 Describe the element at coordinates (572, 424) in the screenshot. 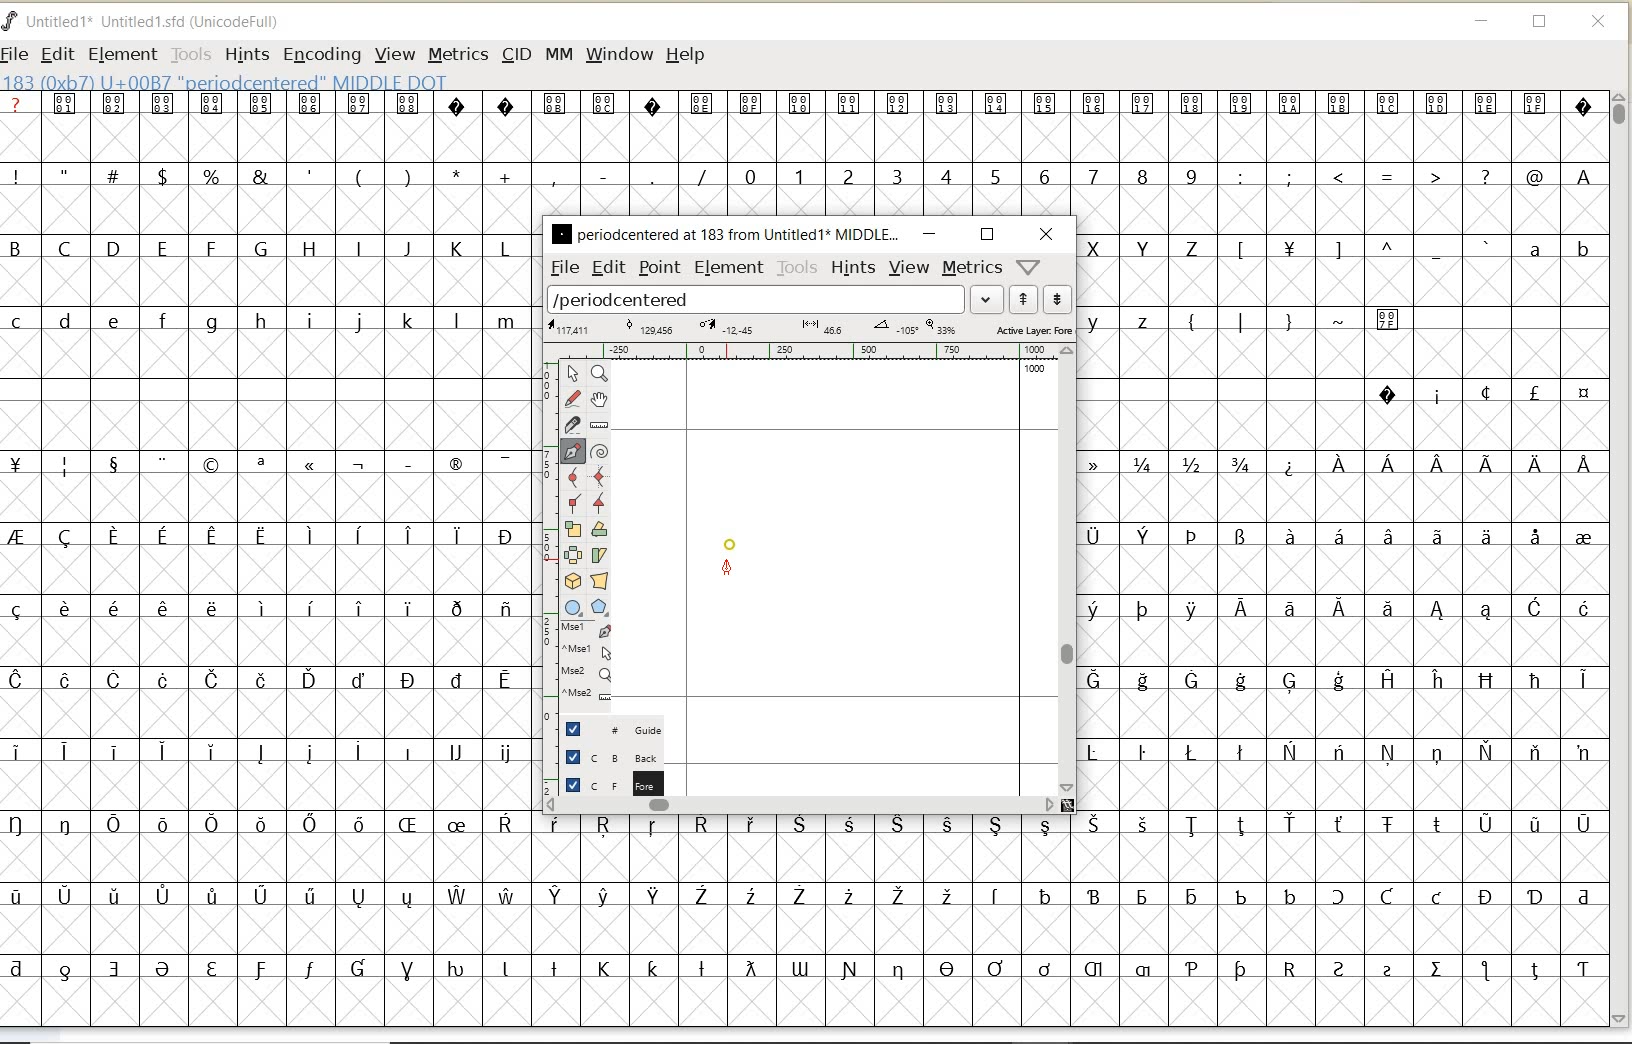

I see `cut splines in two` at that location.